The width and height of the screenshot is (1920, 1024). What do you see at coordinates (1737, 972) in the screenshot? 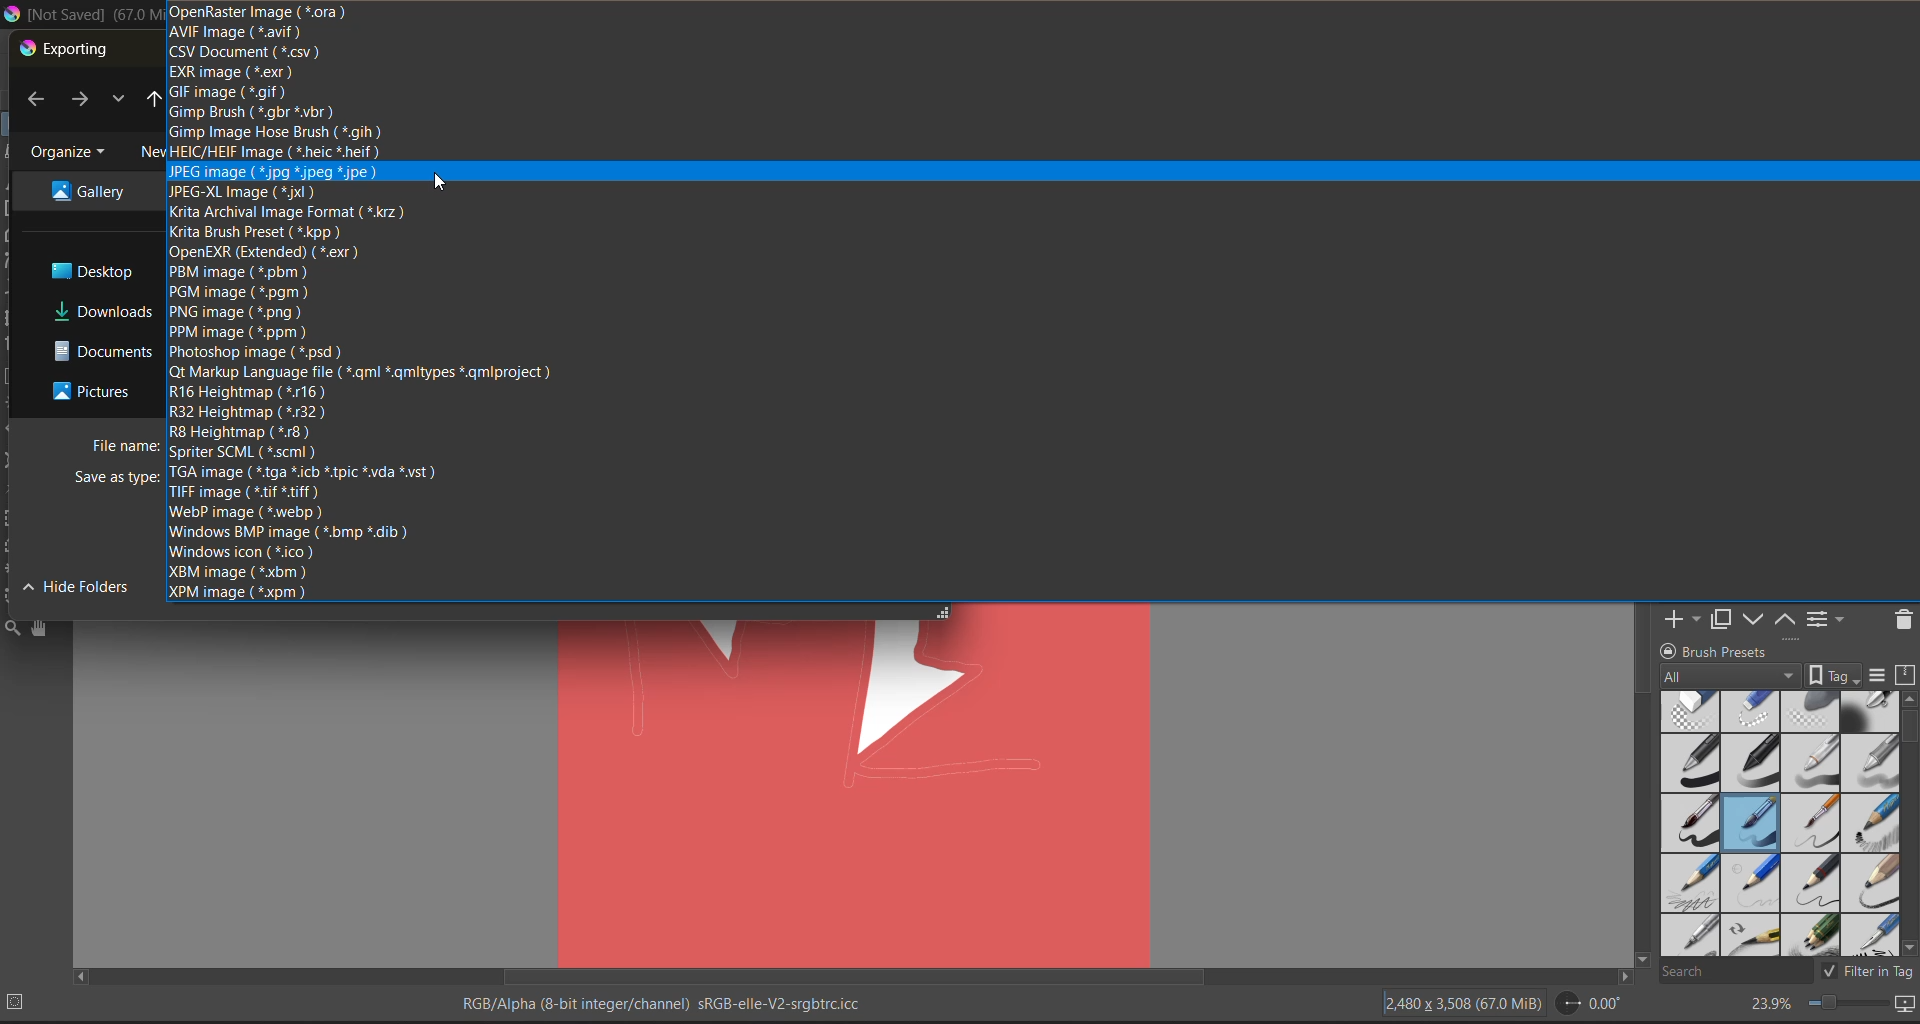
I see `search` at bounding box center [1737, 972].